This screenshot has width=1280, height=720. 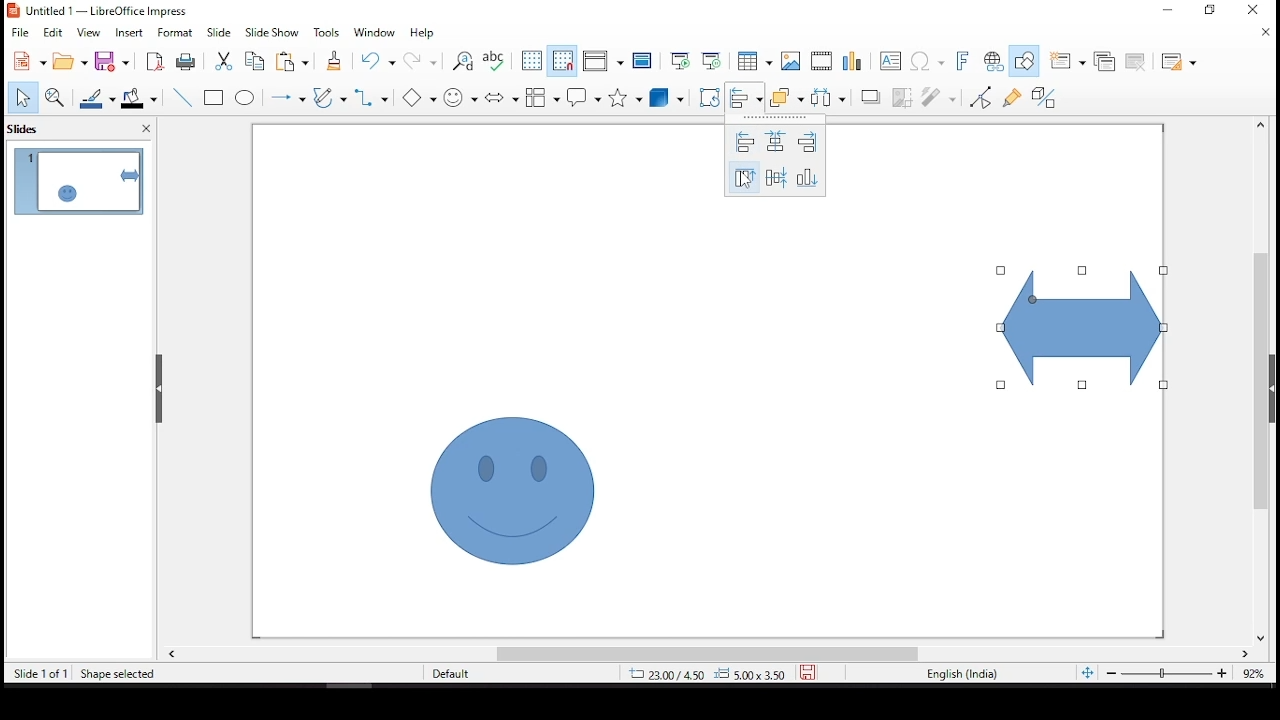 I want to click on charts, so click(x=855, y=63).